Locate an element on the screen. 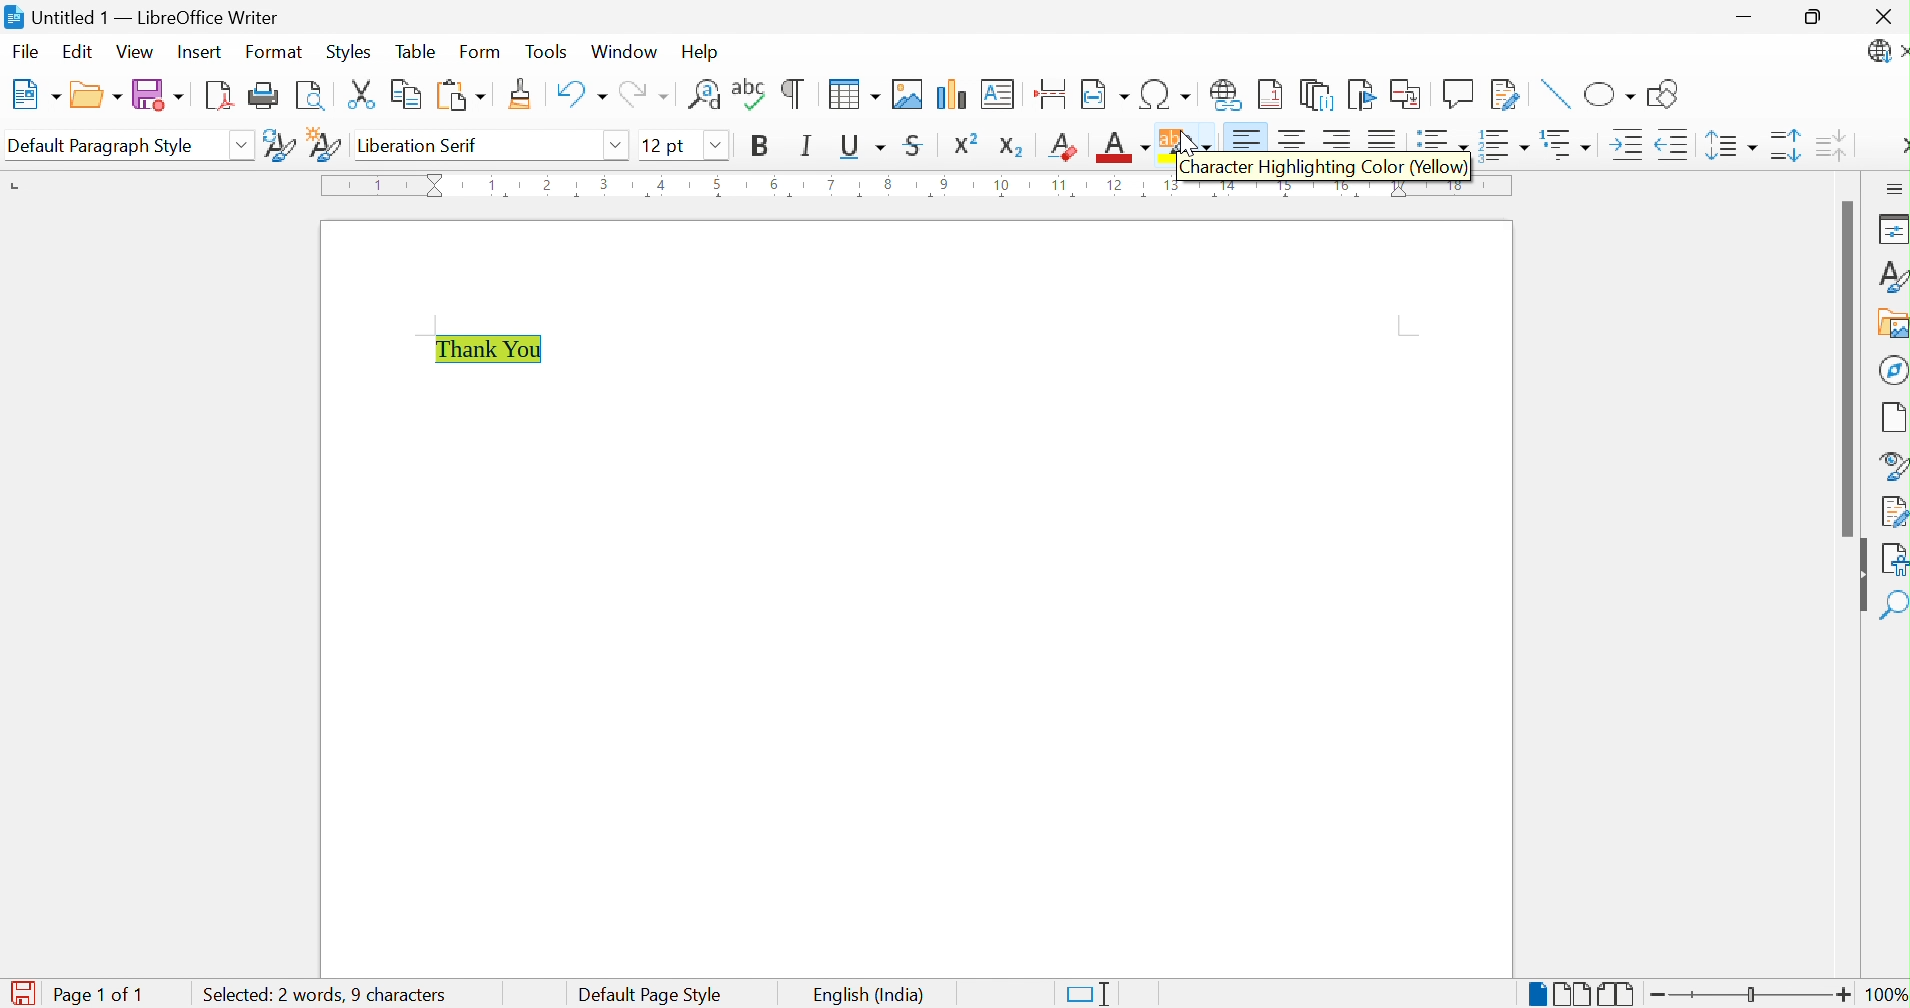  Set Line Spacing is located at coordinates (1730, 148).